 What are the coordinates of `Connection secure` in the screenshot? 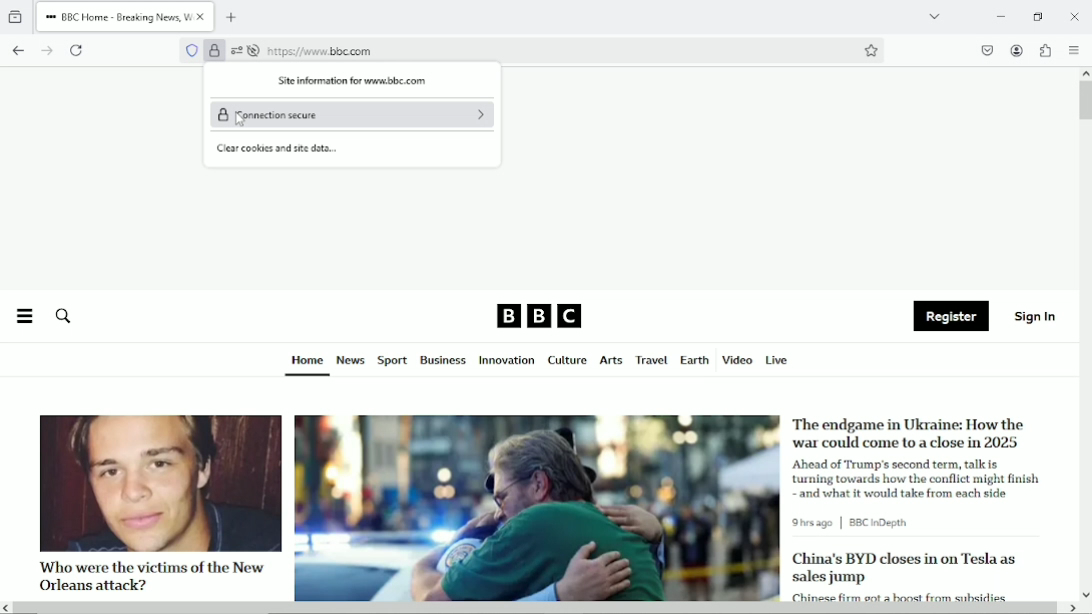 It's located at (354, 115).